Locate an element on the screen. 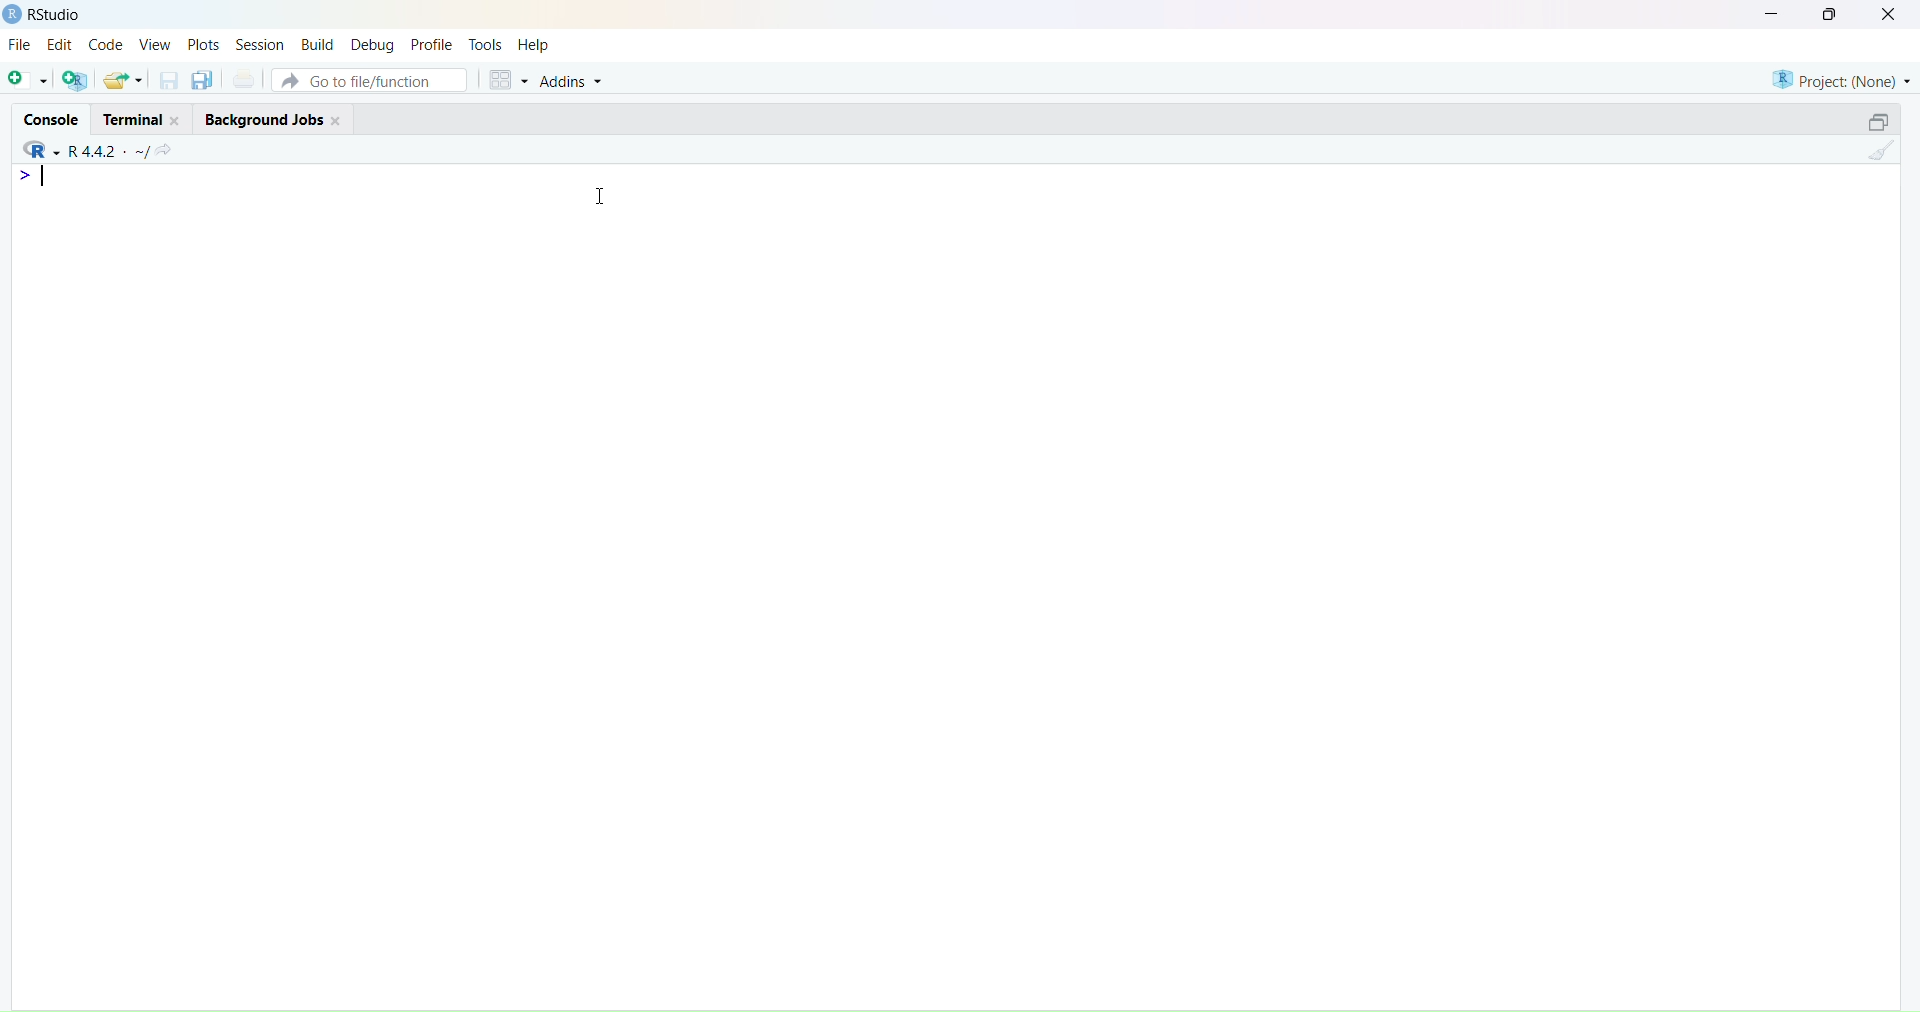 The width and height of the screenshot is (1920, 1012). terminal is located at coordinates (134, 119).